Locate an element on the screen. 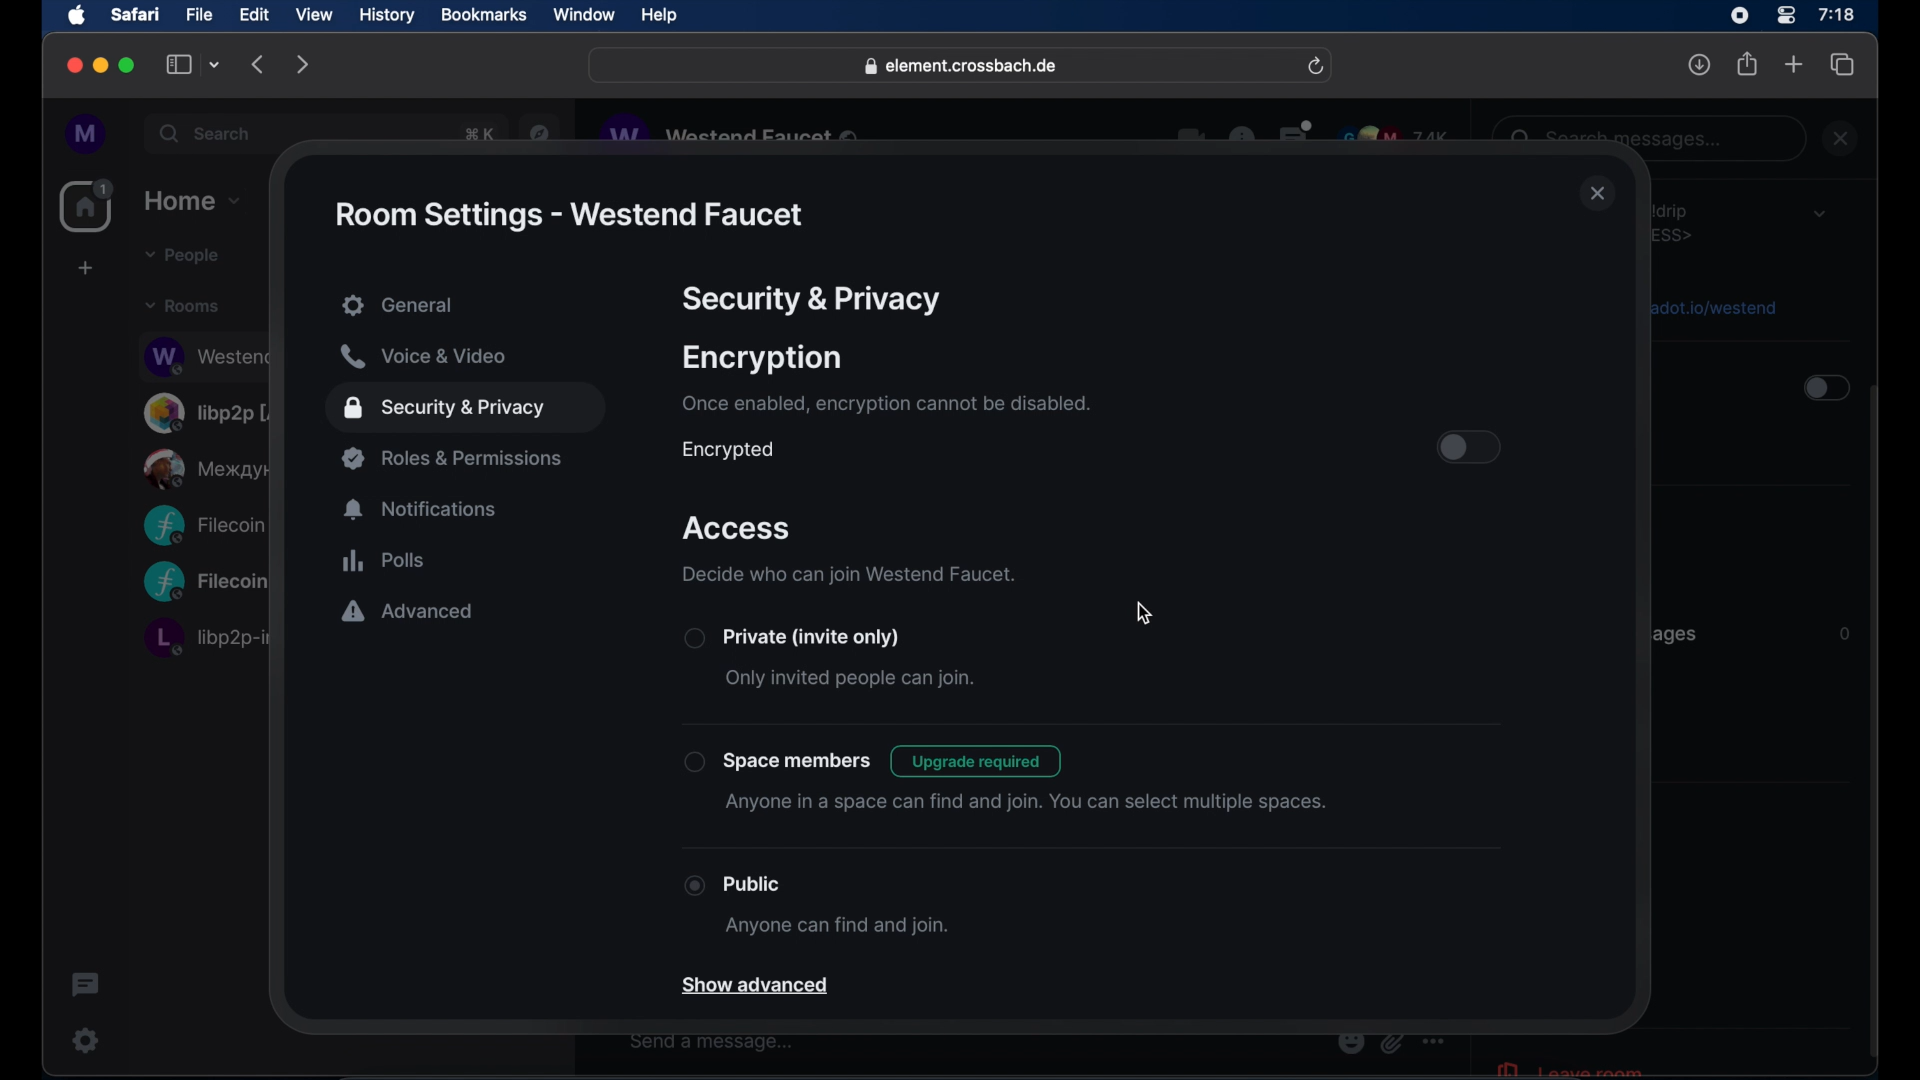 This screenshot has height=1080, width=1920. obscure is located at coordinates (205, 637).